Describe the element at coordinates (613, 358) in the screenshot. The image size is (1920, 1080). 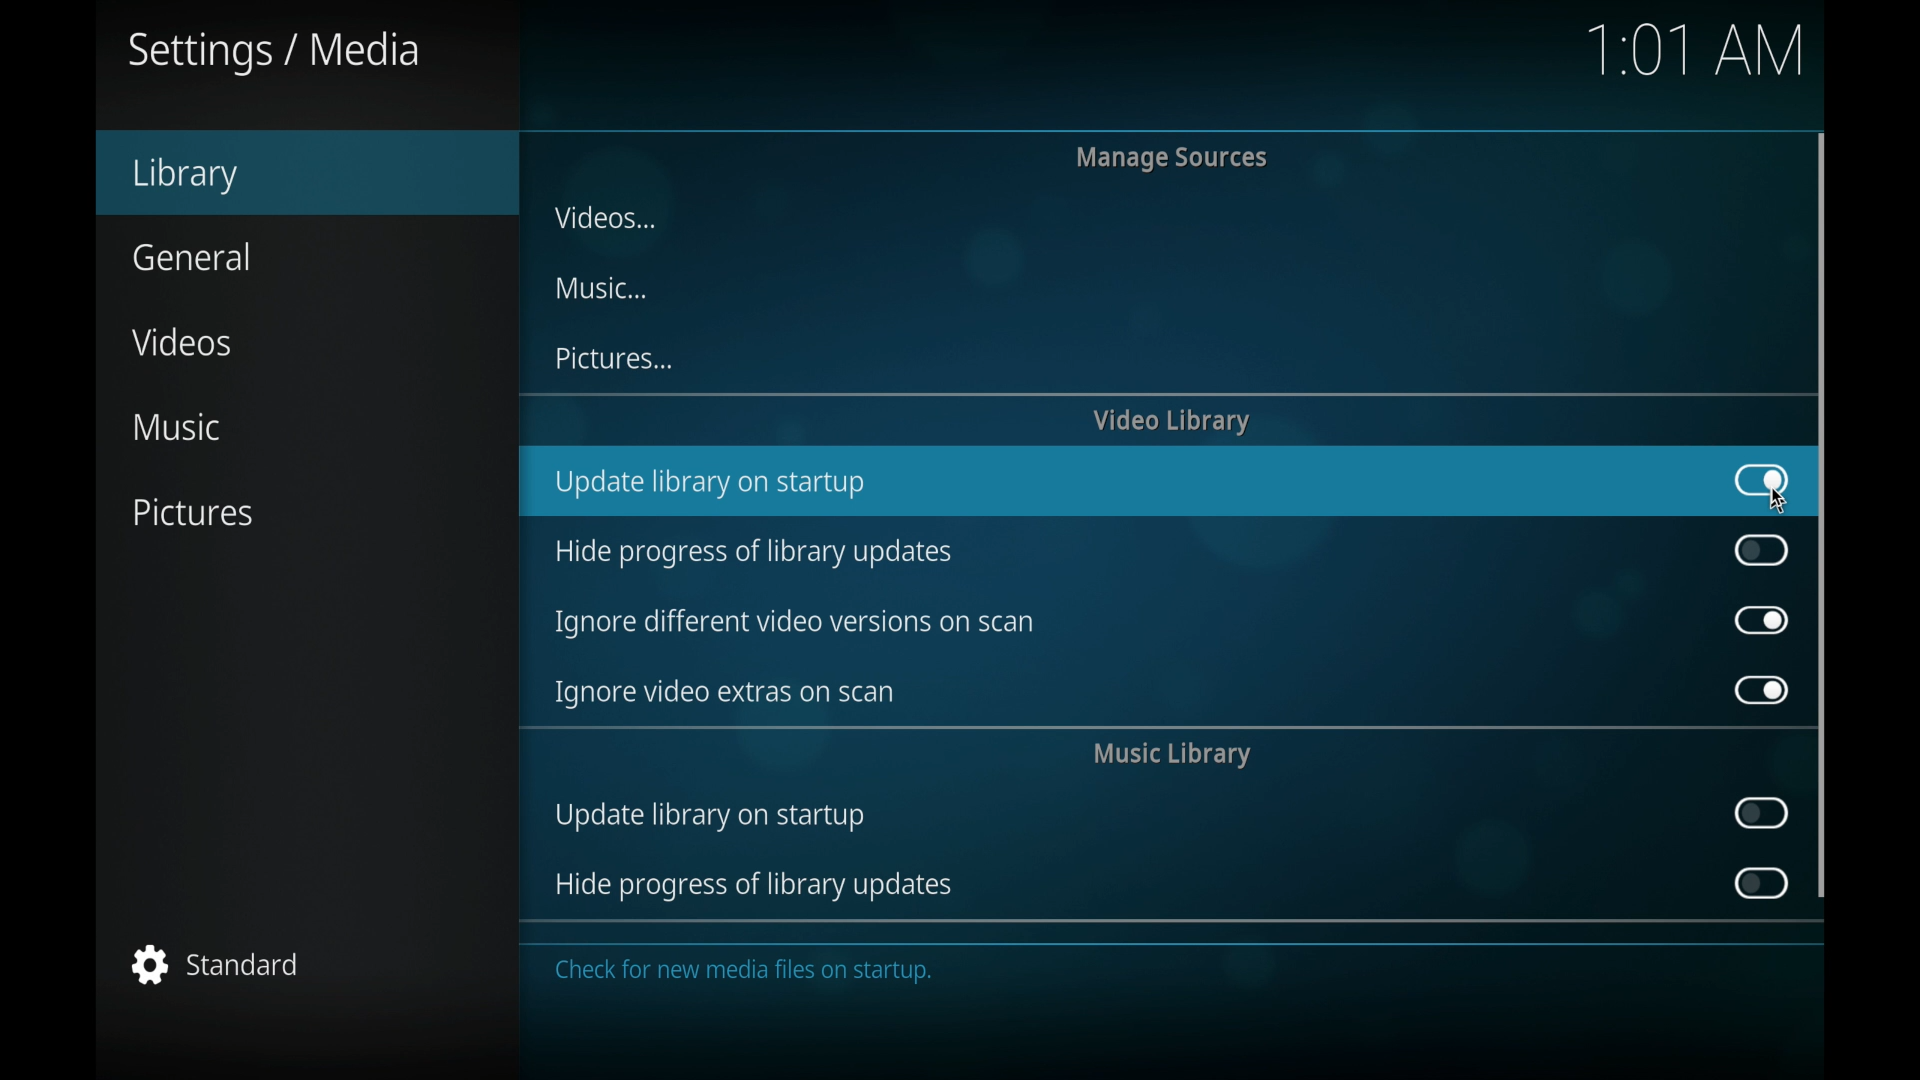
I see `pictures` at that location.